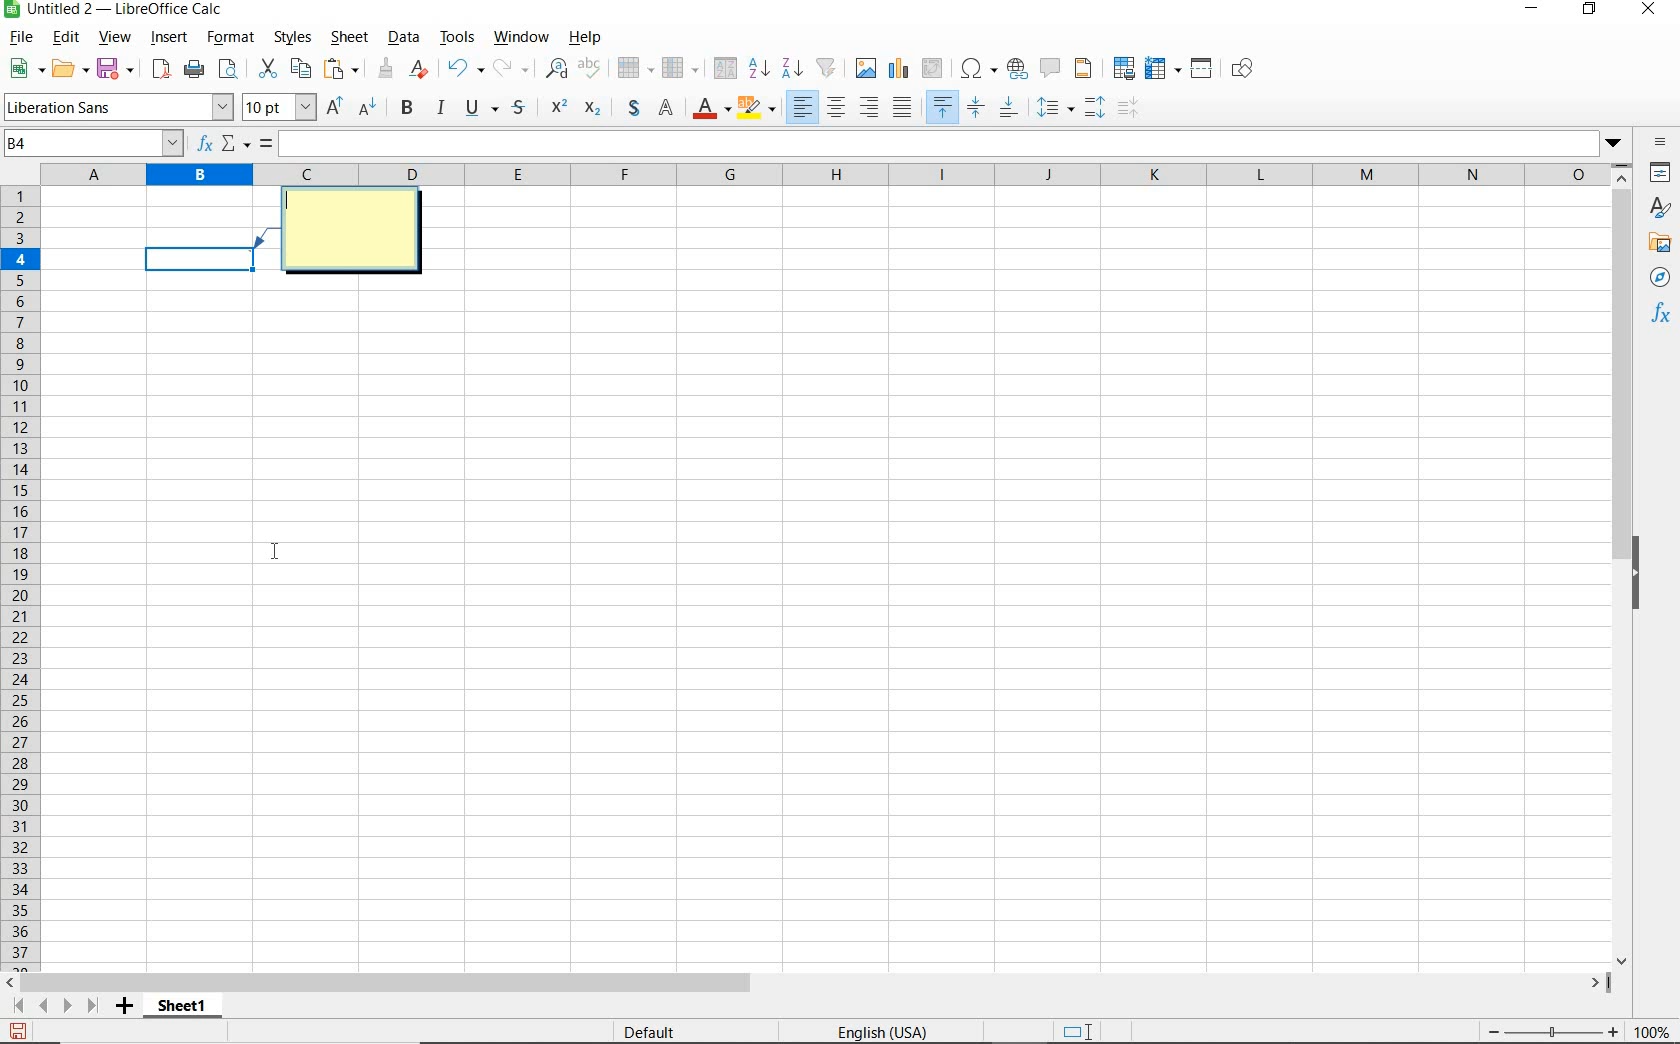 Image resolution: width=1680 pixels, height=1044 pixels. I want to click on insert hyperlink, so click(1017, 68).